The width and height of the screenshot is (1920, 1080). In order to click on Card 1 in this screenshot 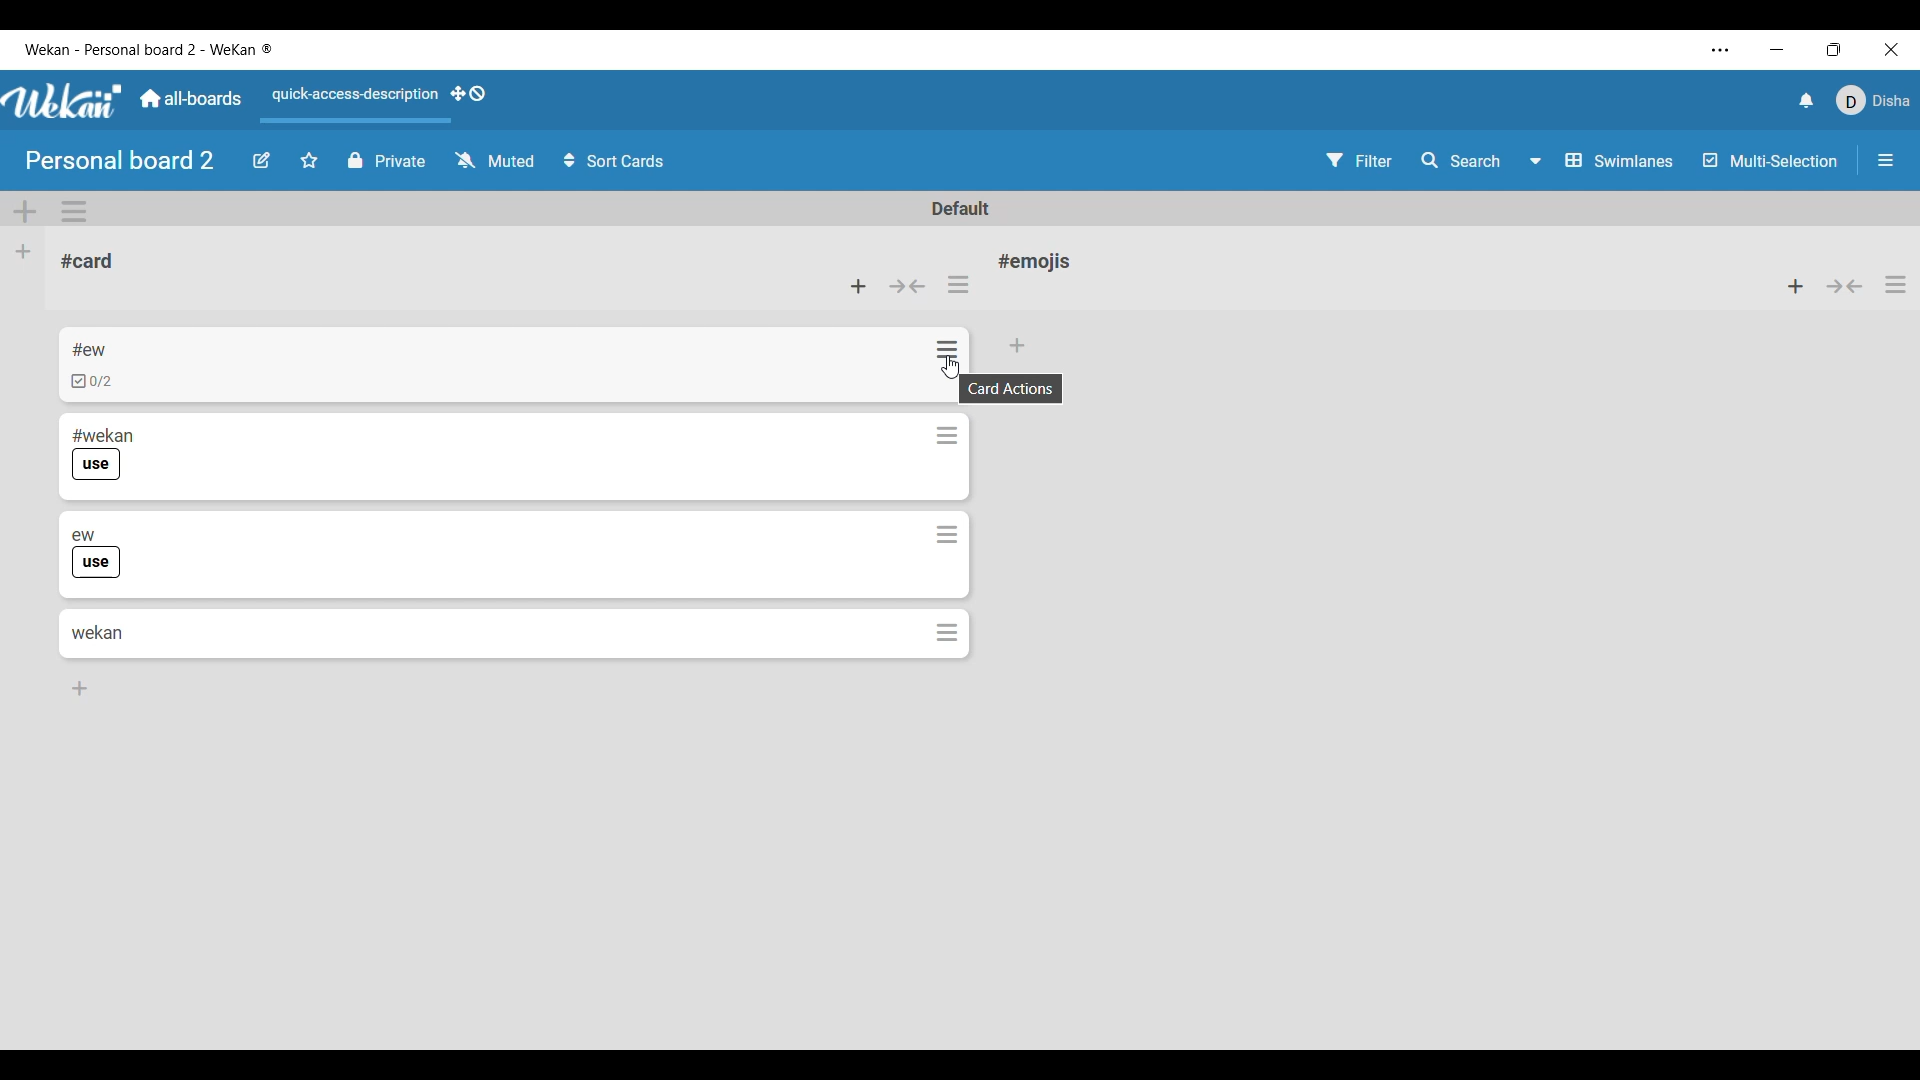, I will do `click(156, 347)`.